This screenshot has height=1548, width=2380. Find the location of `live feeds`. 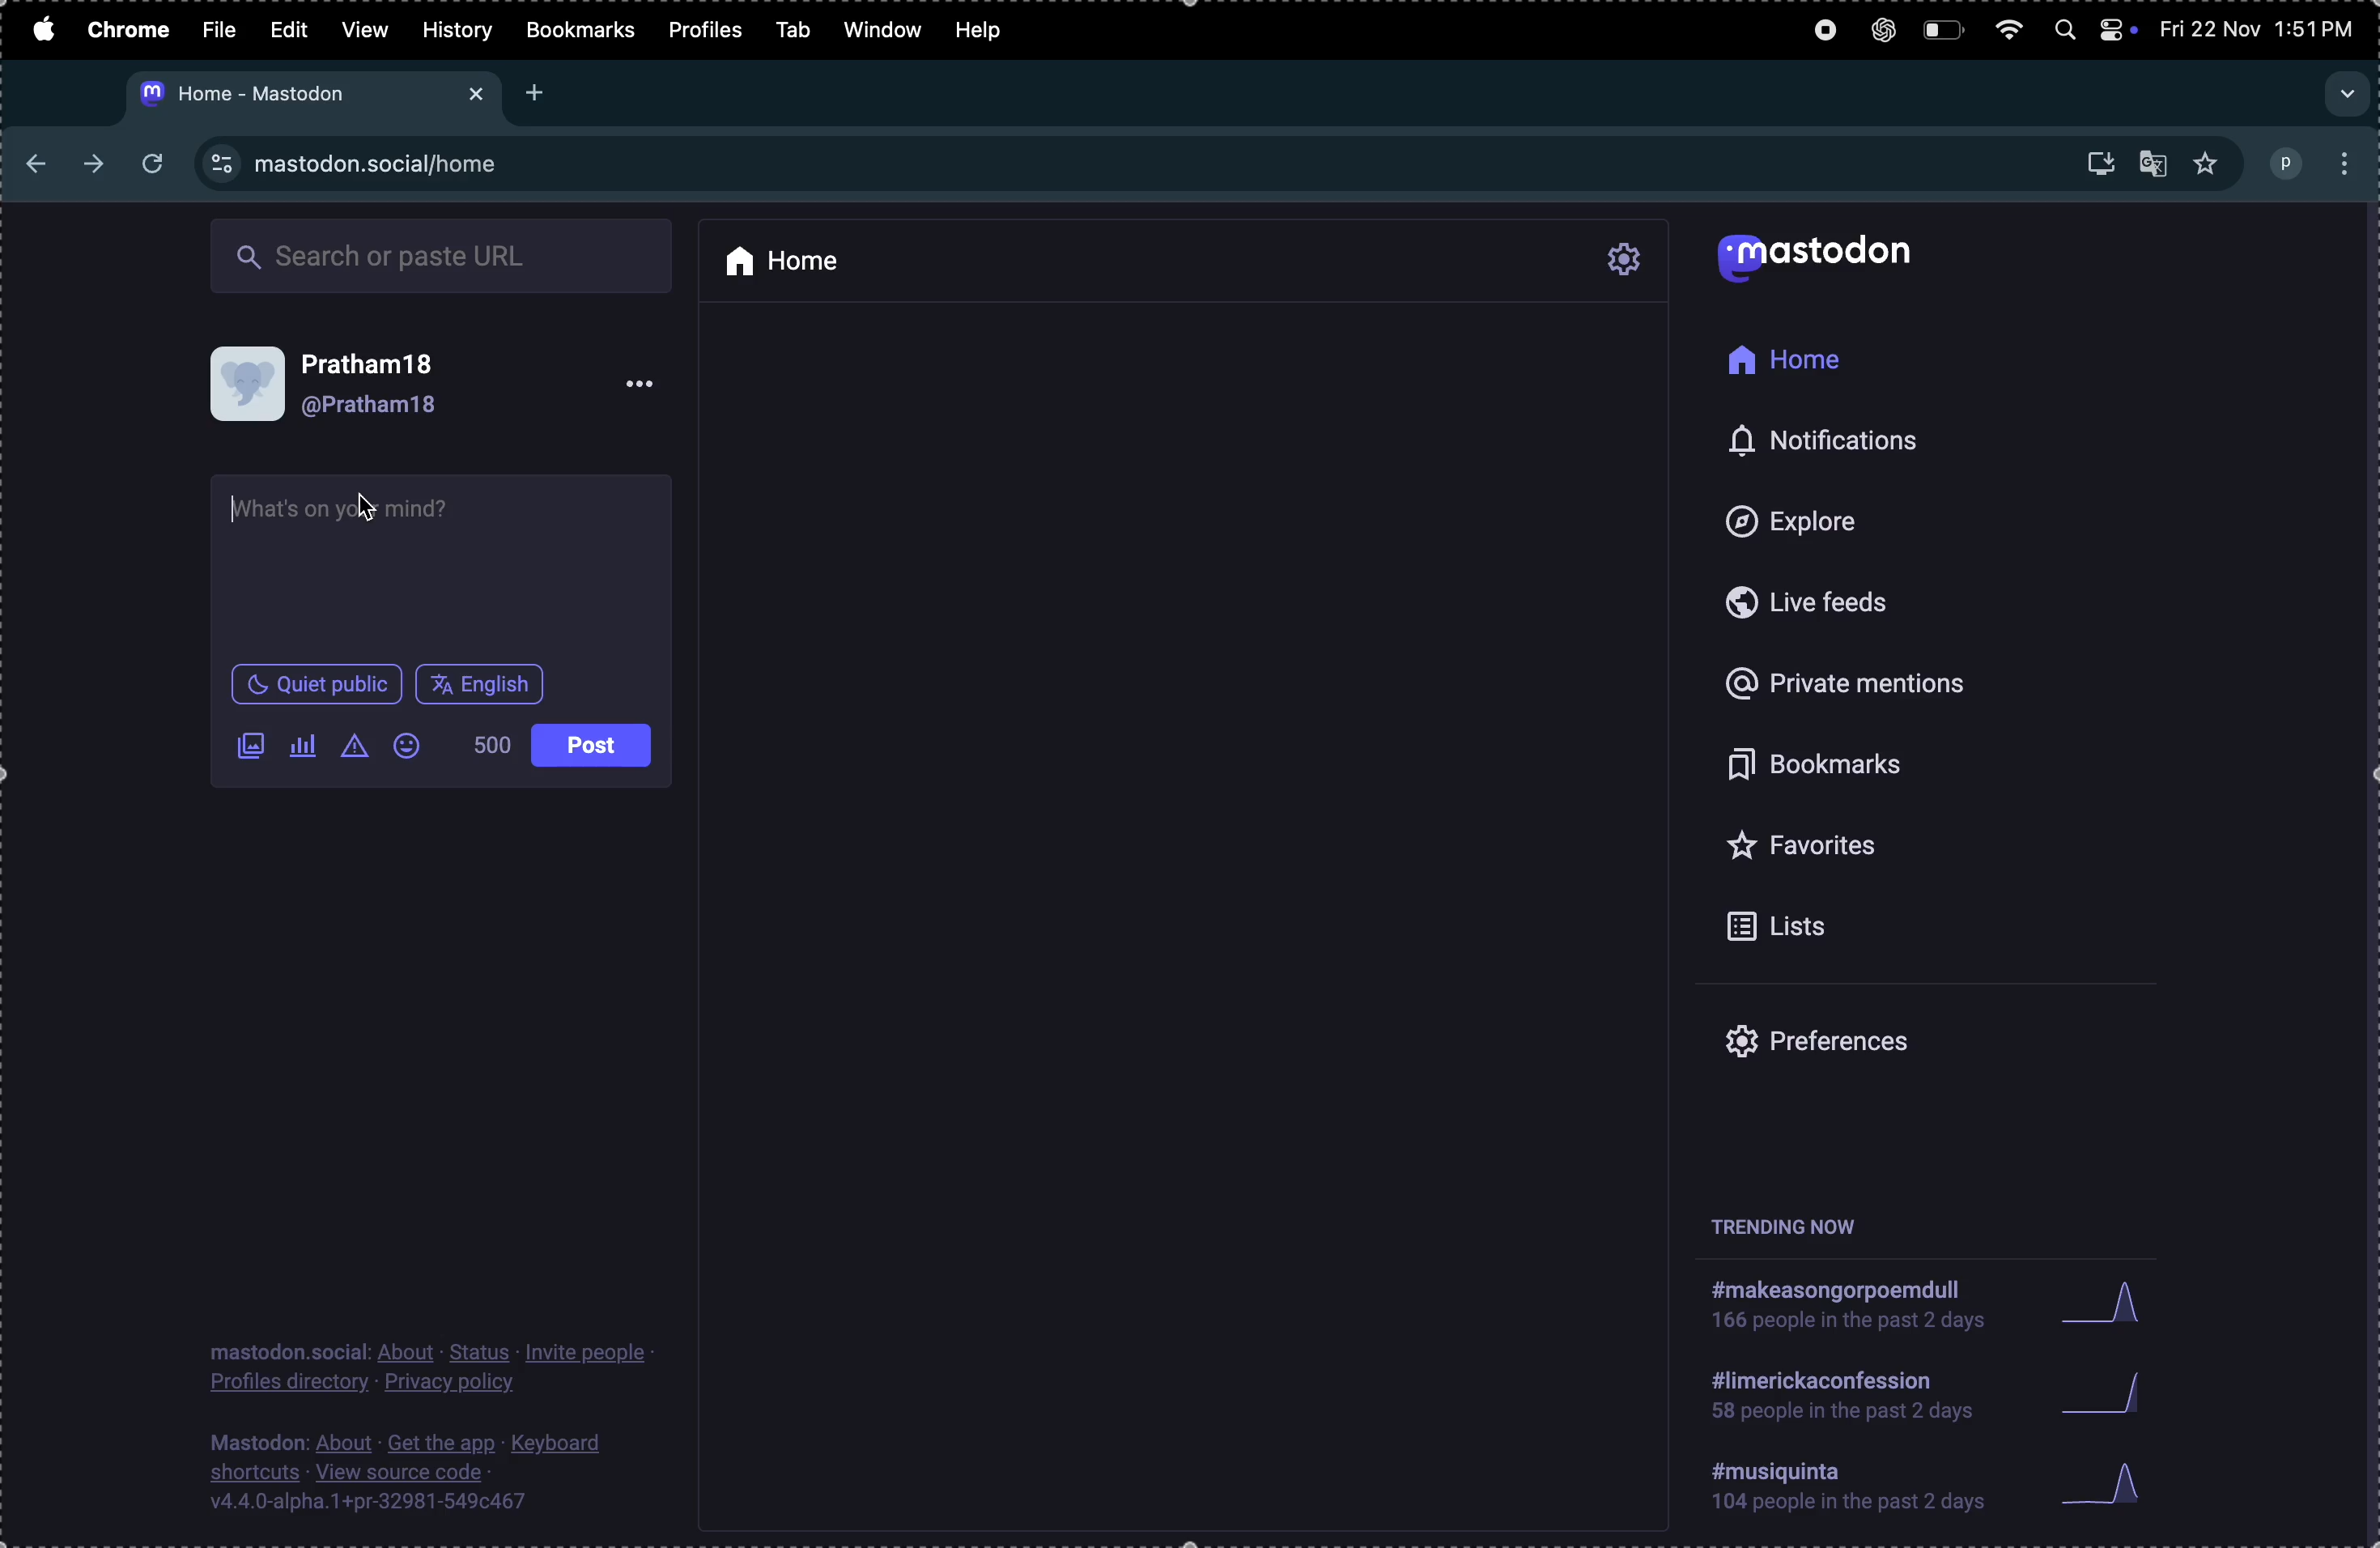

live feeds is located at coordinates (1835, 597).